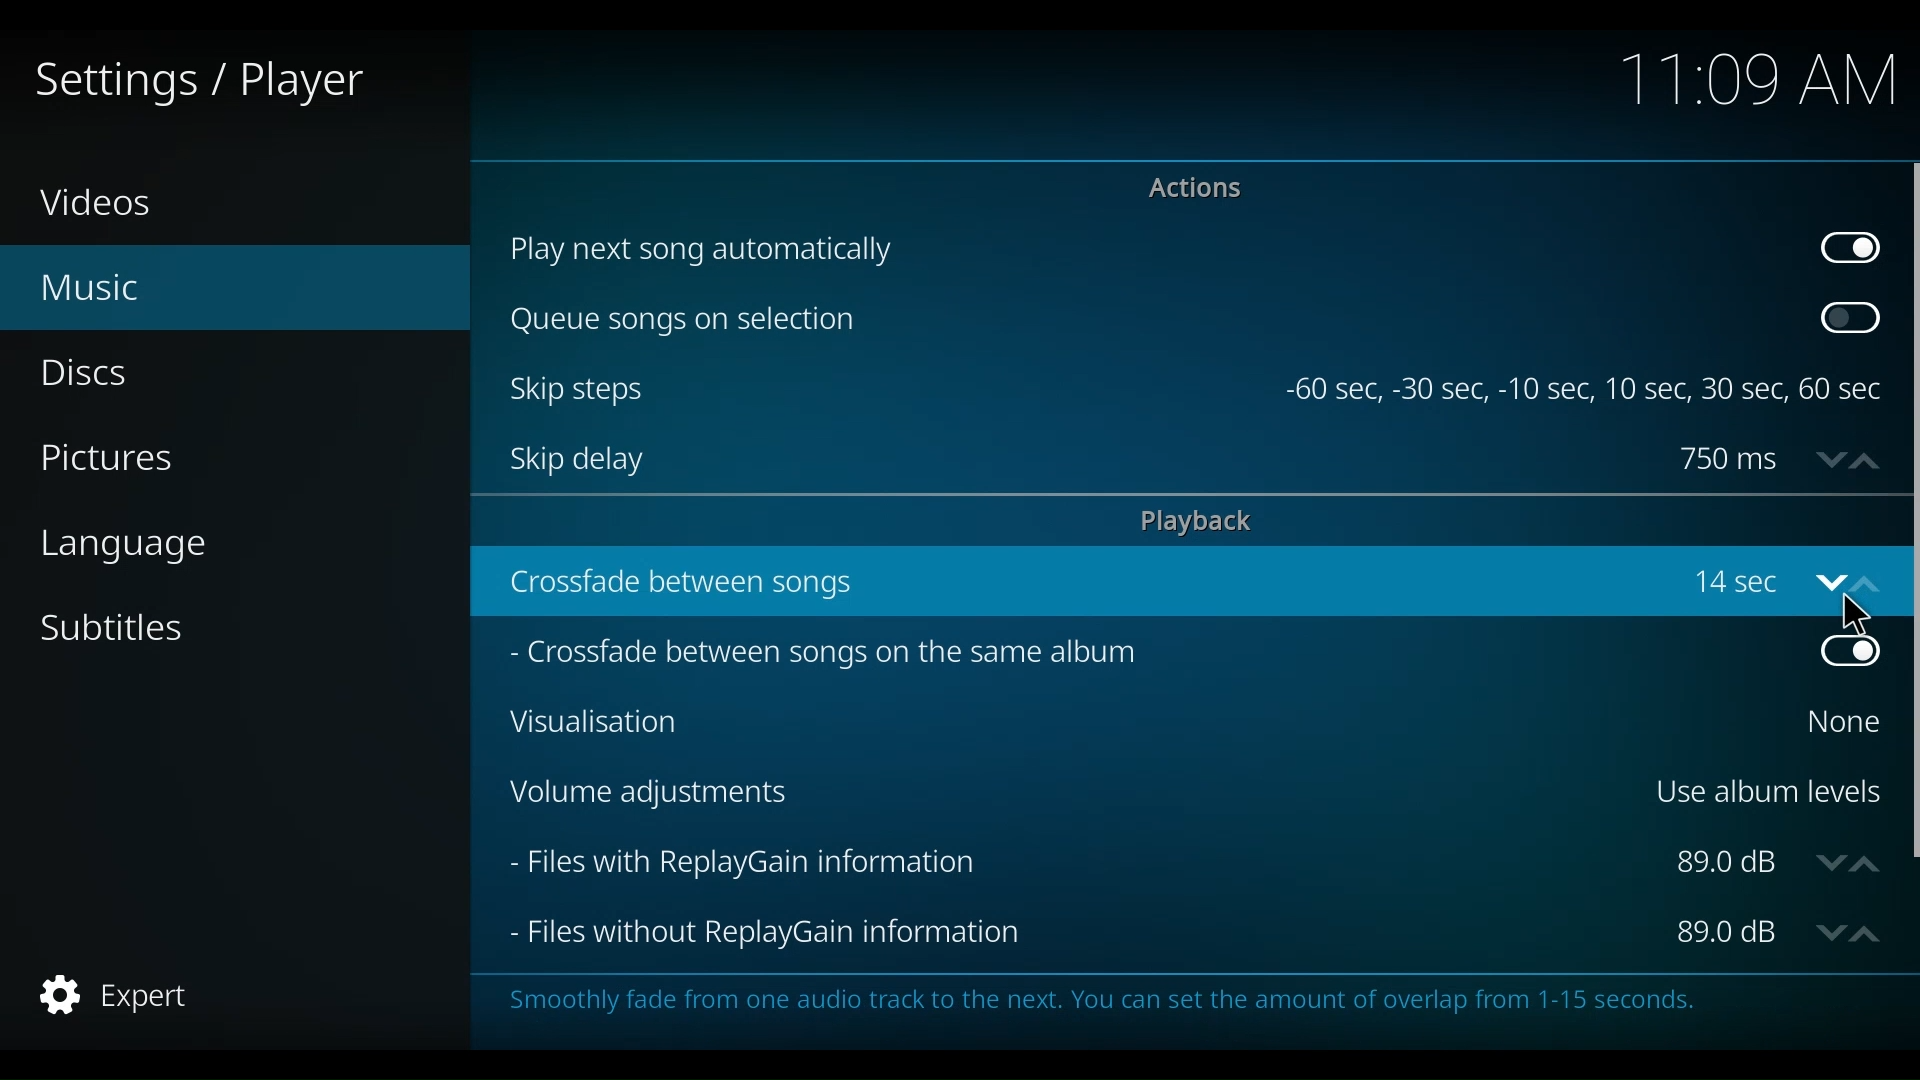 The height and width of the screenshot is (1080, 1920). I want to click on Subtitles, so click(123, 631).